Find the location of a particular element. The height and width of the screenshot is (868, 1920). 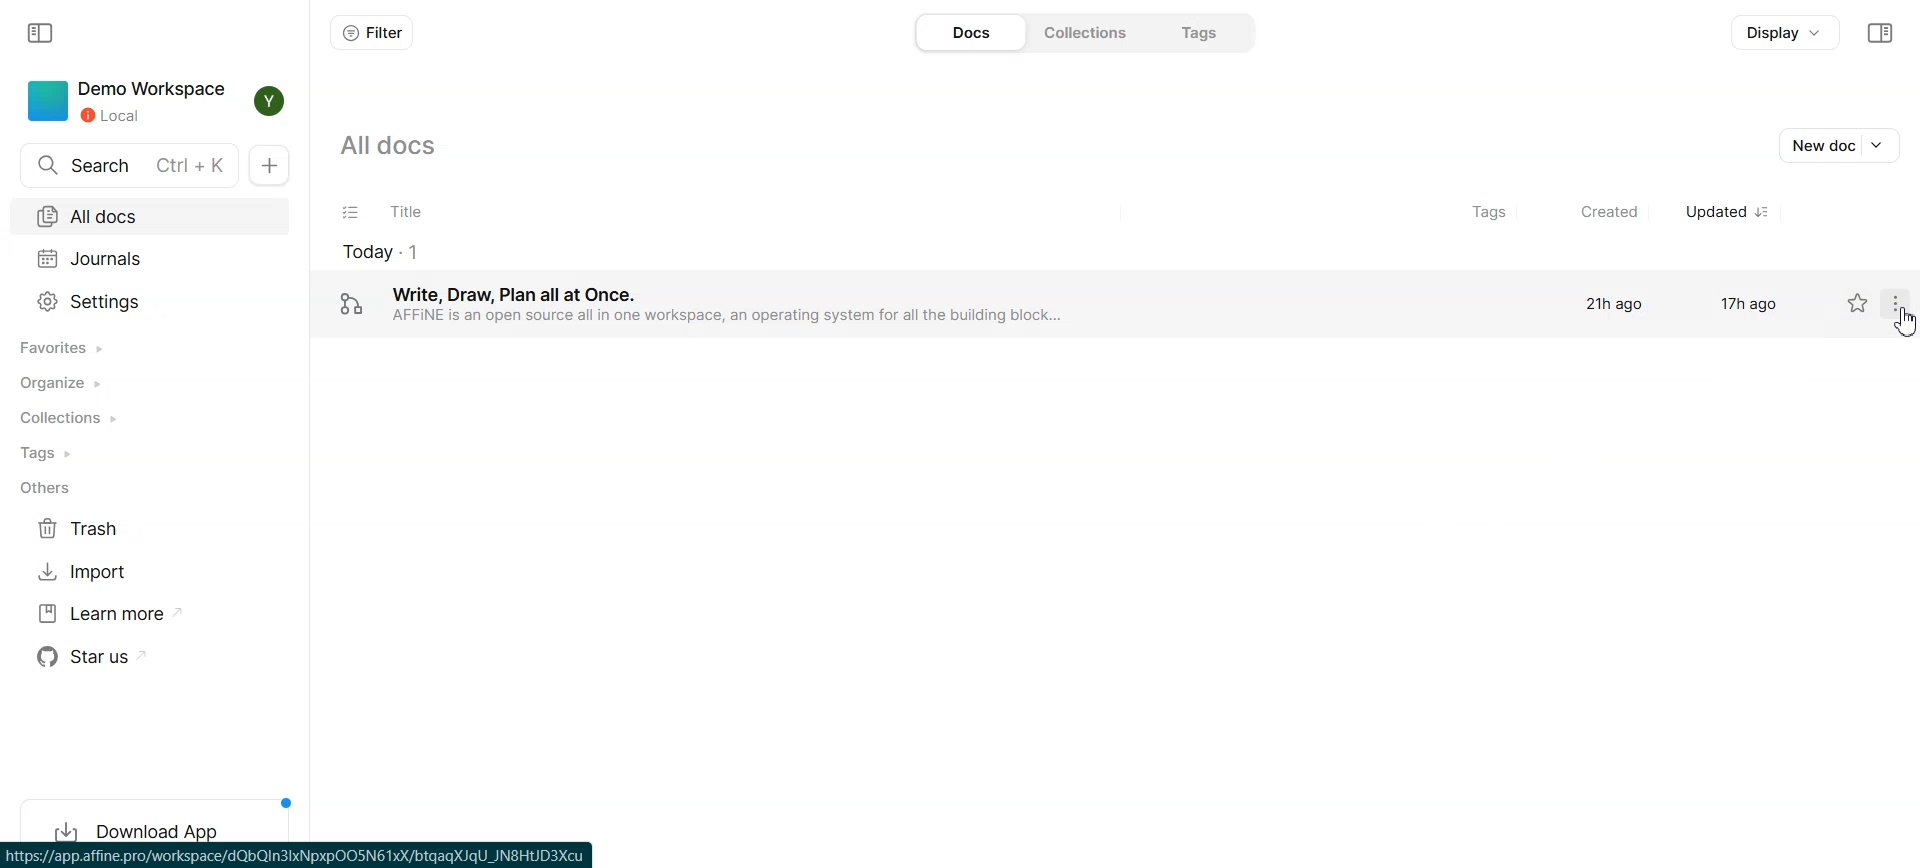

Download App is located at coordinates (157, 817).